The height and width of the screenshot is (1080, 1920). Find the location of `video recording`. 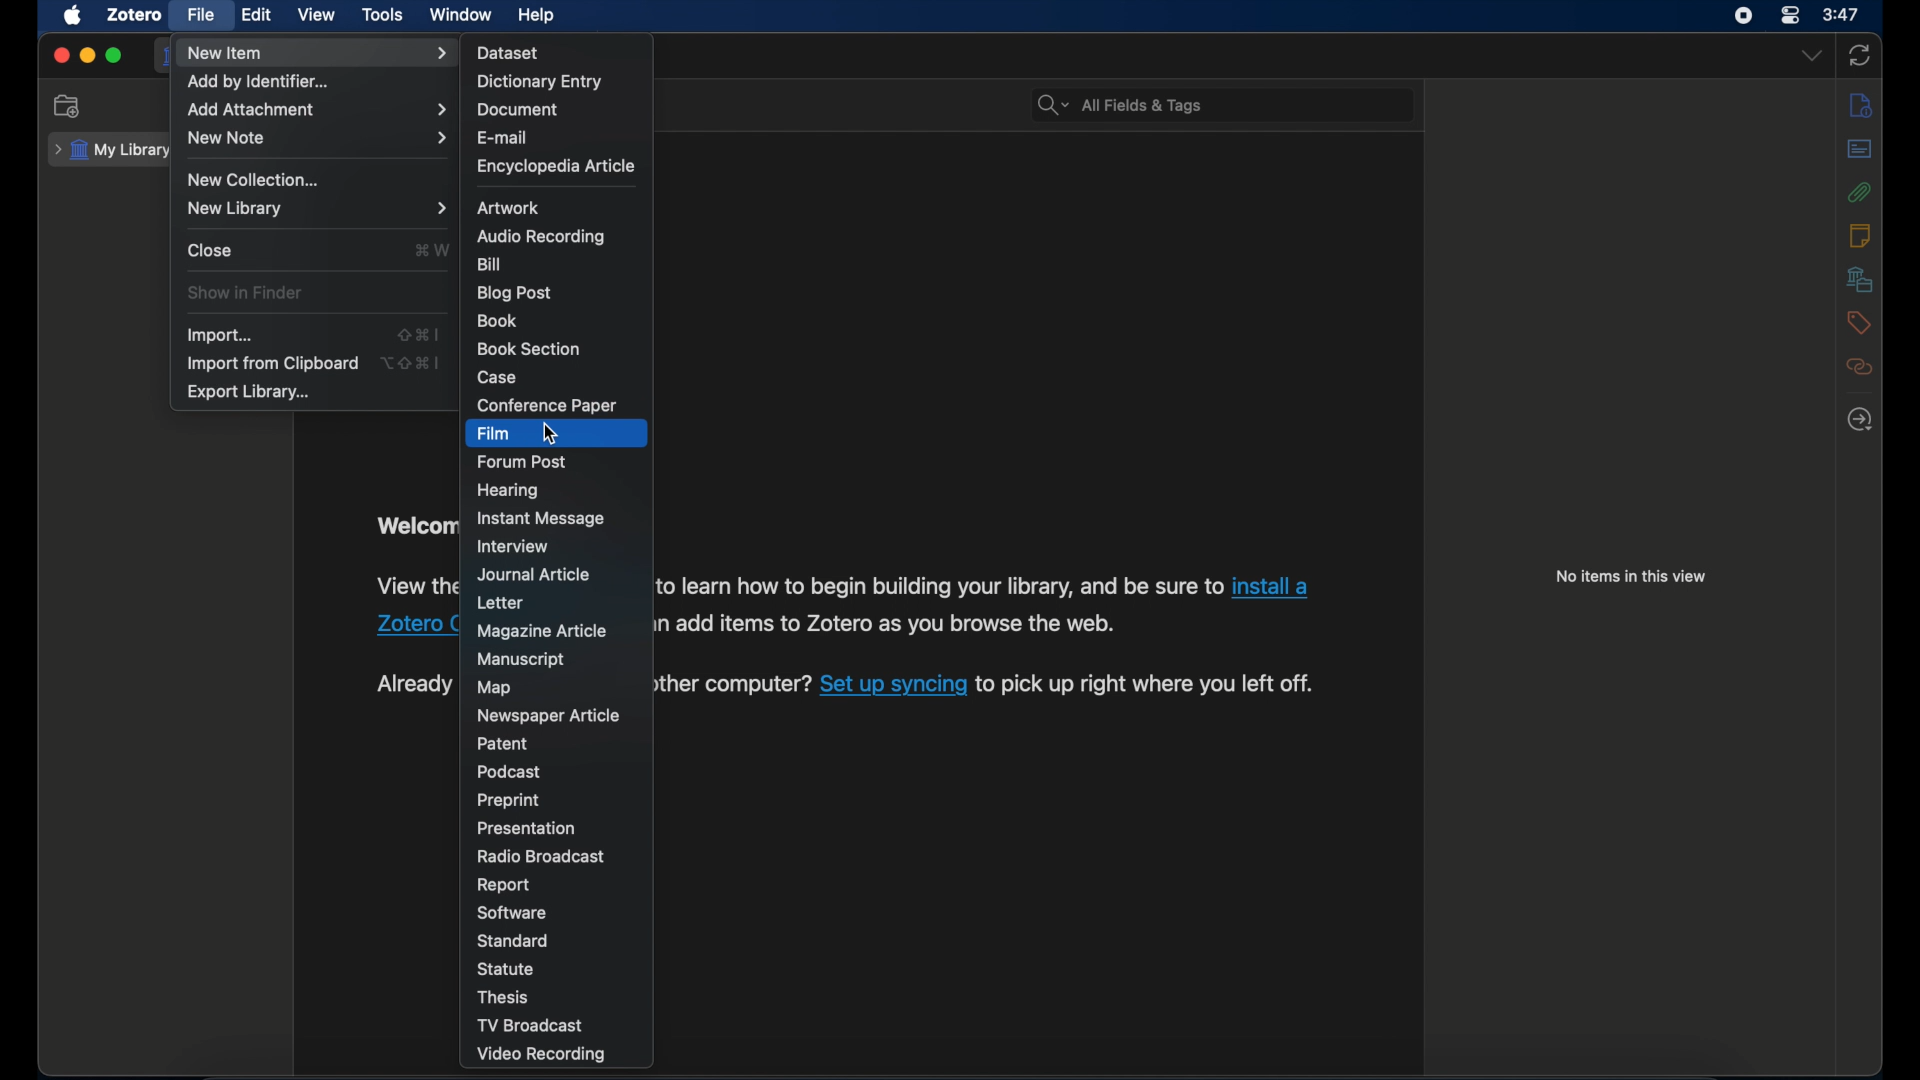

video recording is located at coordinates (542, 1055).